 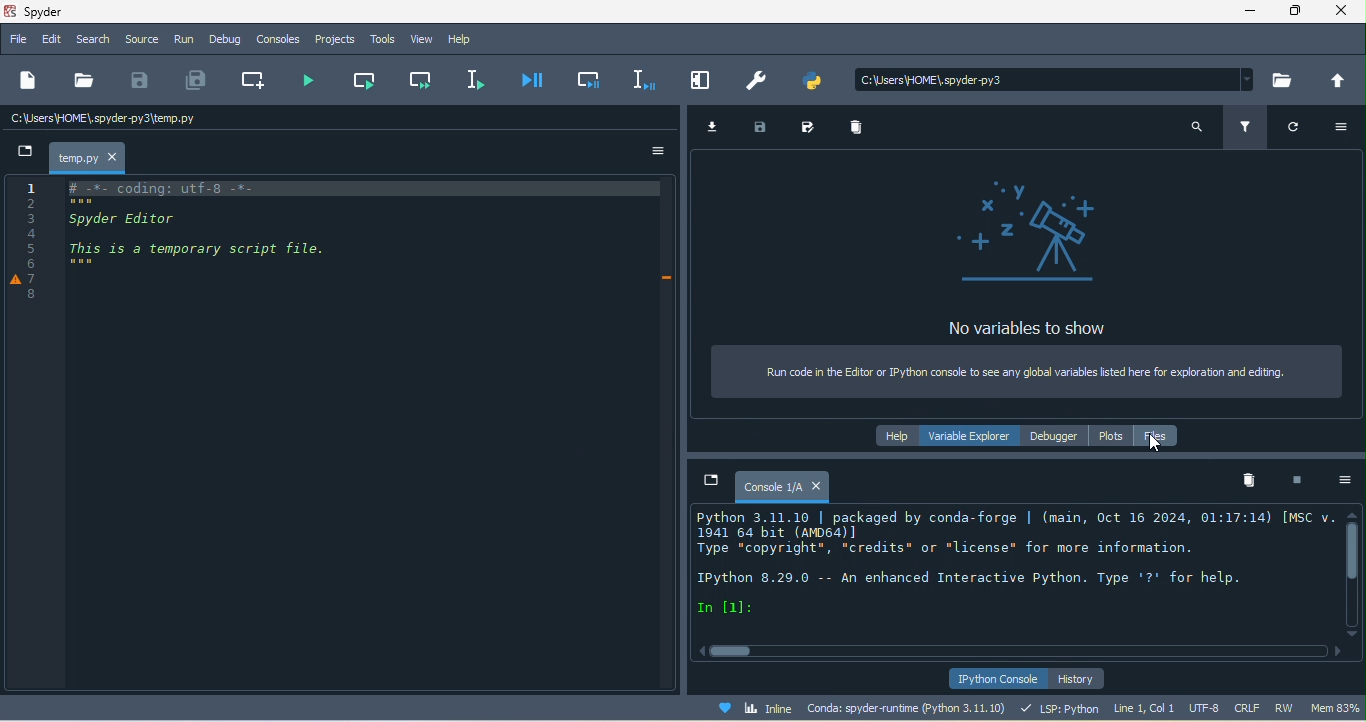 What do you see at coordinates (140, 39) in the screenshot?
I see `source` at bounding box center [140, 39].